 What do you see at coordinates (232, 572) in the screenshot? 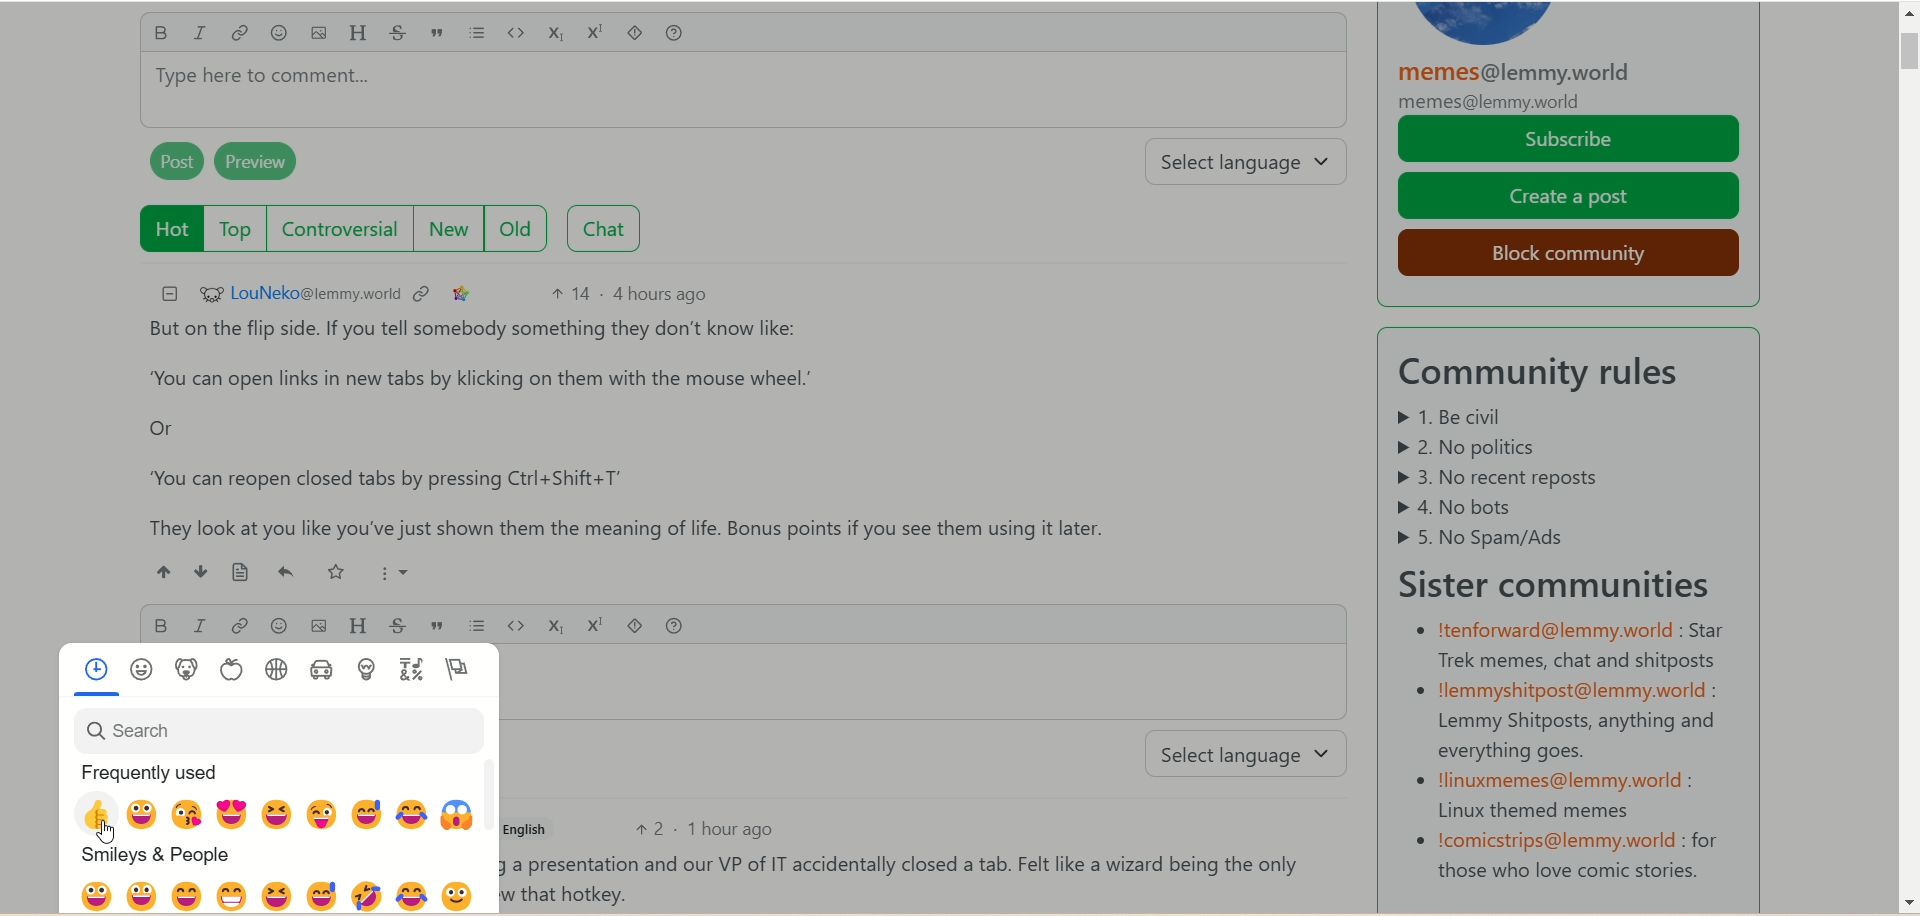
I see `source` at bounding box center [232, 572].